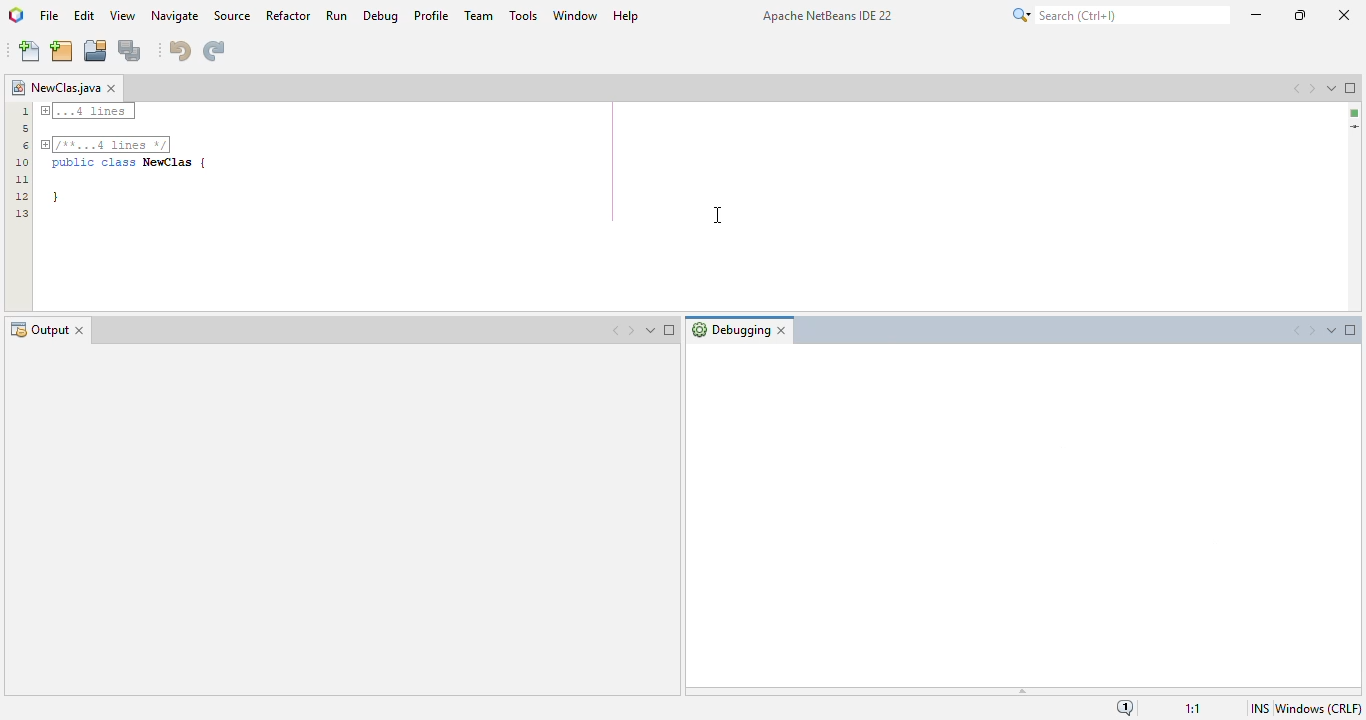 The image size is (1366, 720). Describe the element at coordinates (289, 15) in the screenshot. I see `refactor` at that location.